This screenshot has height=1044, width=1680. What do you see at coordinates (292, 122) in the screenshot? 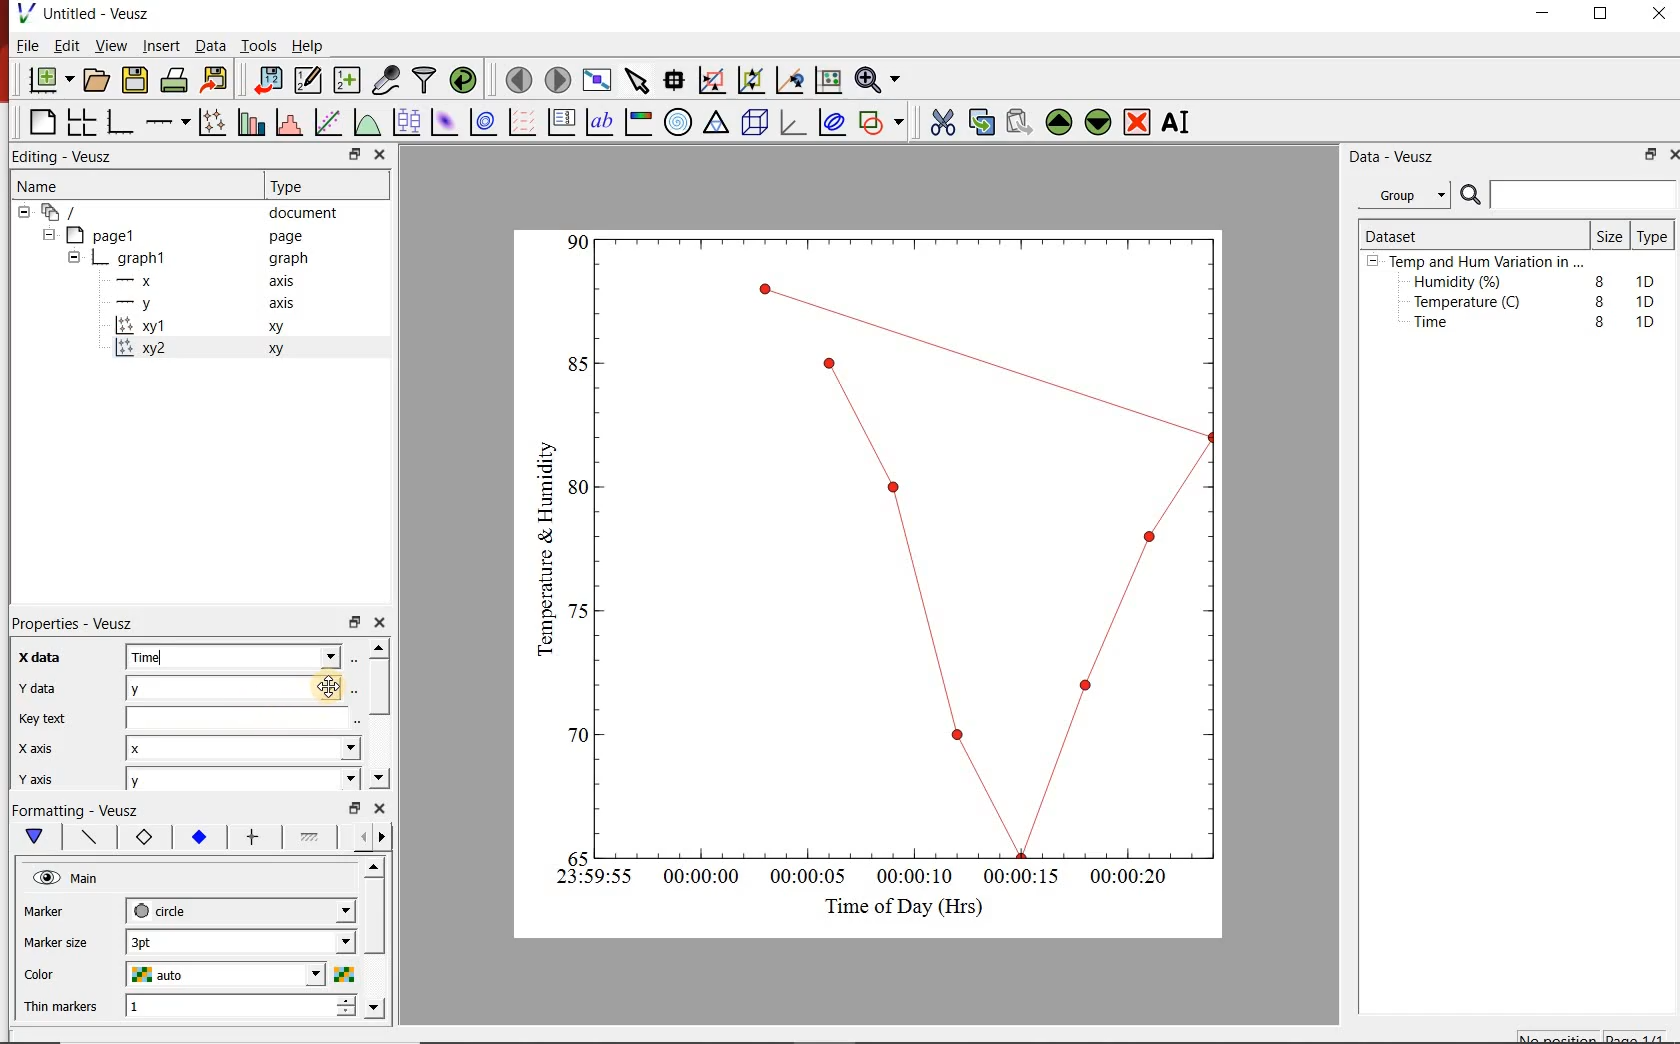
I see `histogram of a dataset` at bounding box center [292, 122].